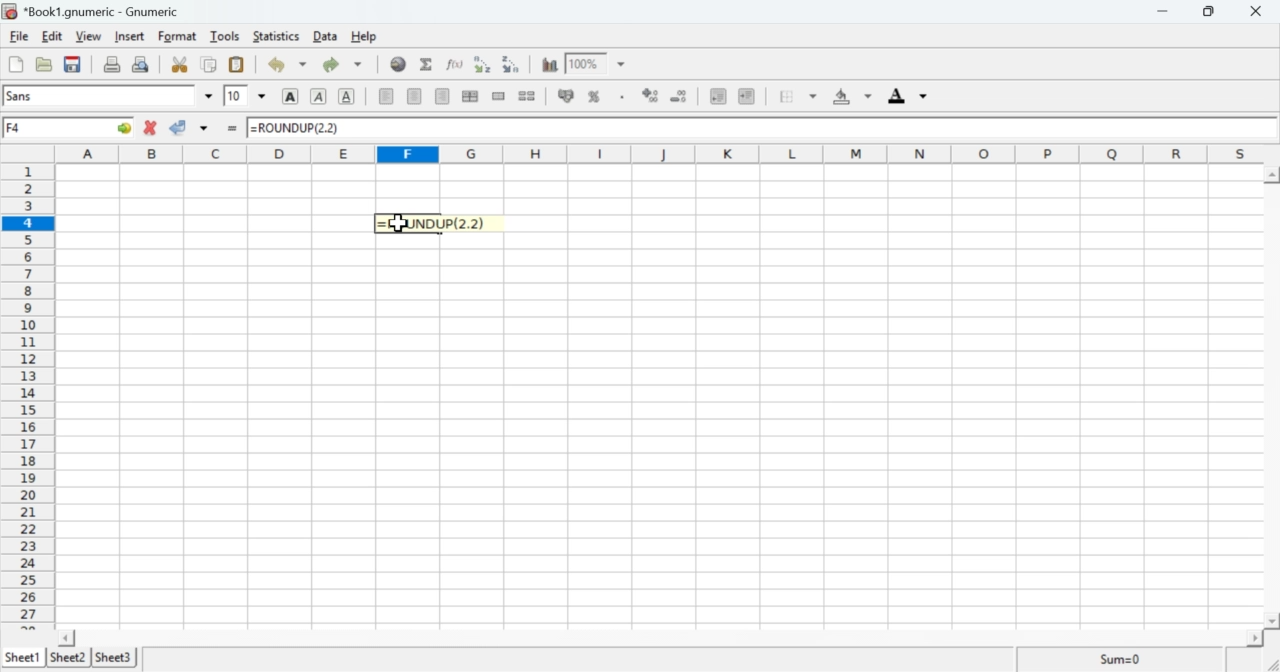 The height and width of the screenshot is (672, 1280). What do you see at coordinates (499, 97) in the screenshot?
I see `Merge cells` at bounding box center [499, 97].